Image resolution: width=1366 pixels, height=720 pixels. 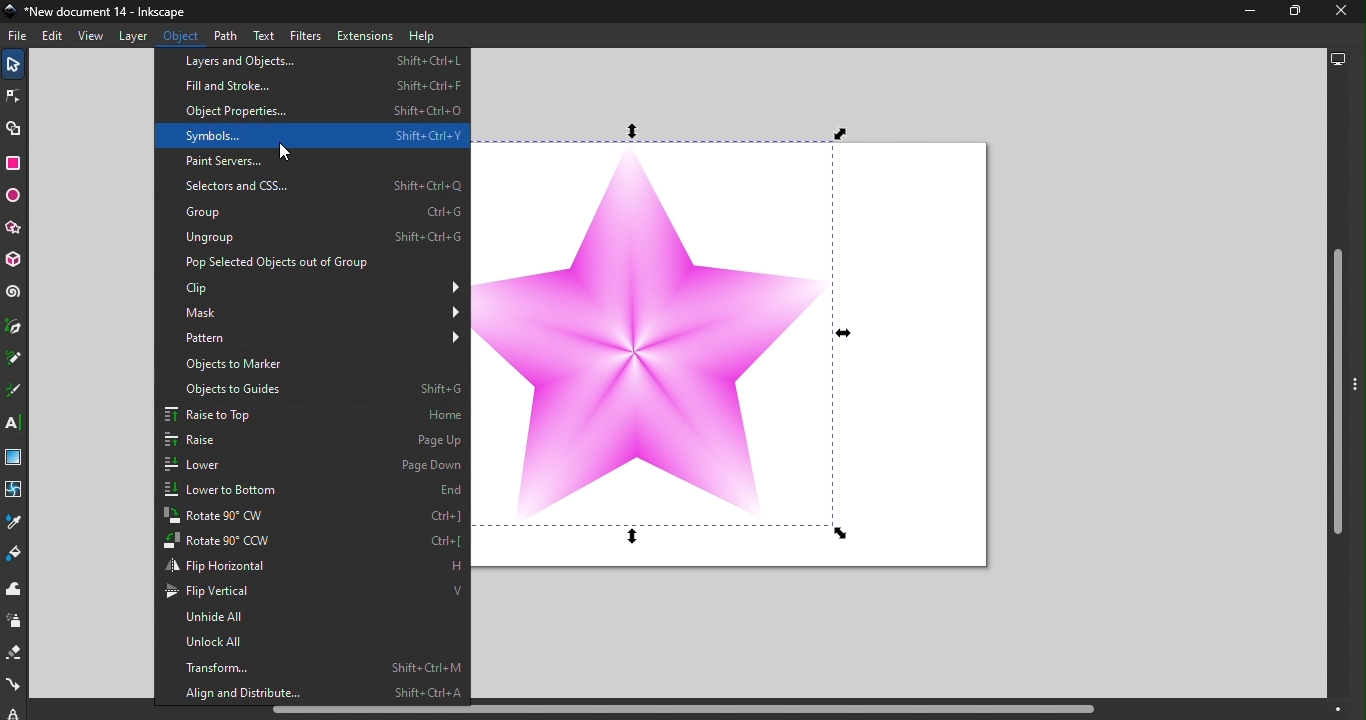 I want to click on Spray tool, so click(x=15, y=620).